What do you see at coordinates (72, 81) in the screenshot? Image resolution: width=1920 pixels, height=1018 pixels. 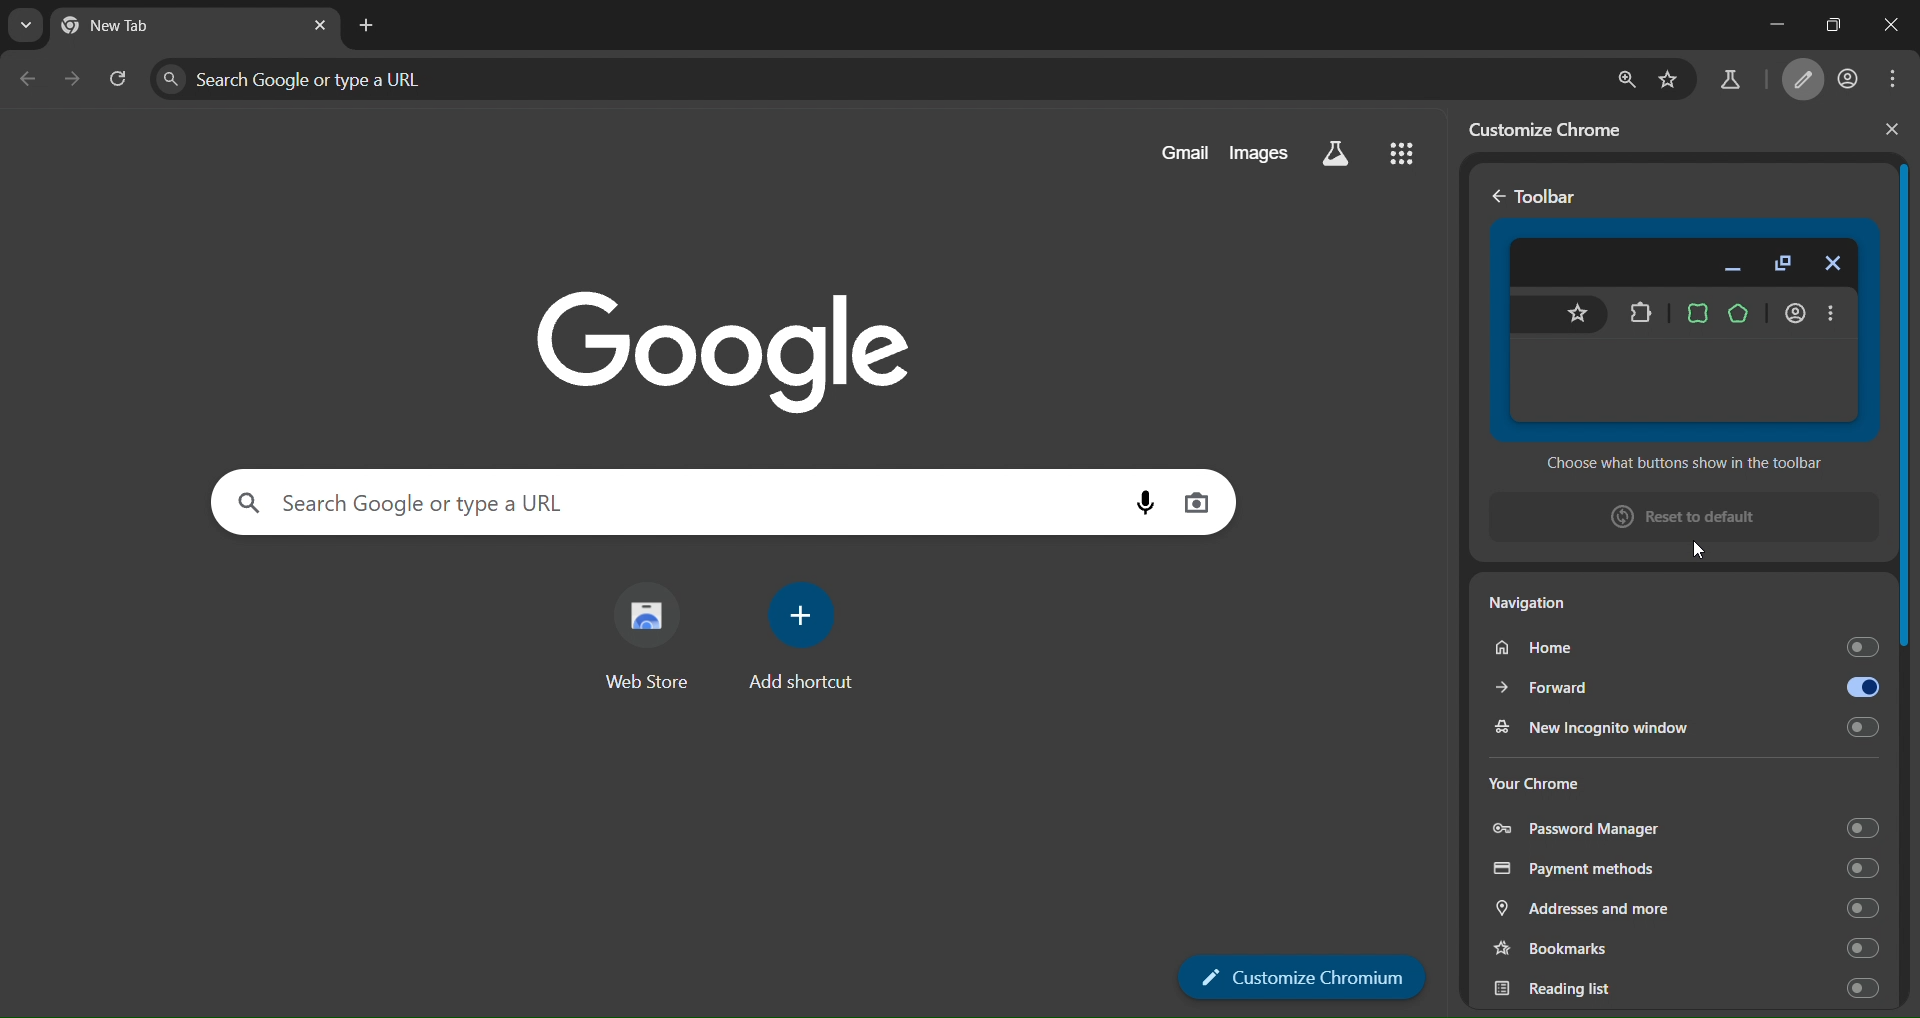 I see `go forward one page` at bounding box center [72, 81].